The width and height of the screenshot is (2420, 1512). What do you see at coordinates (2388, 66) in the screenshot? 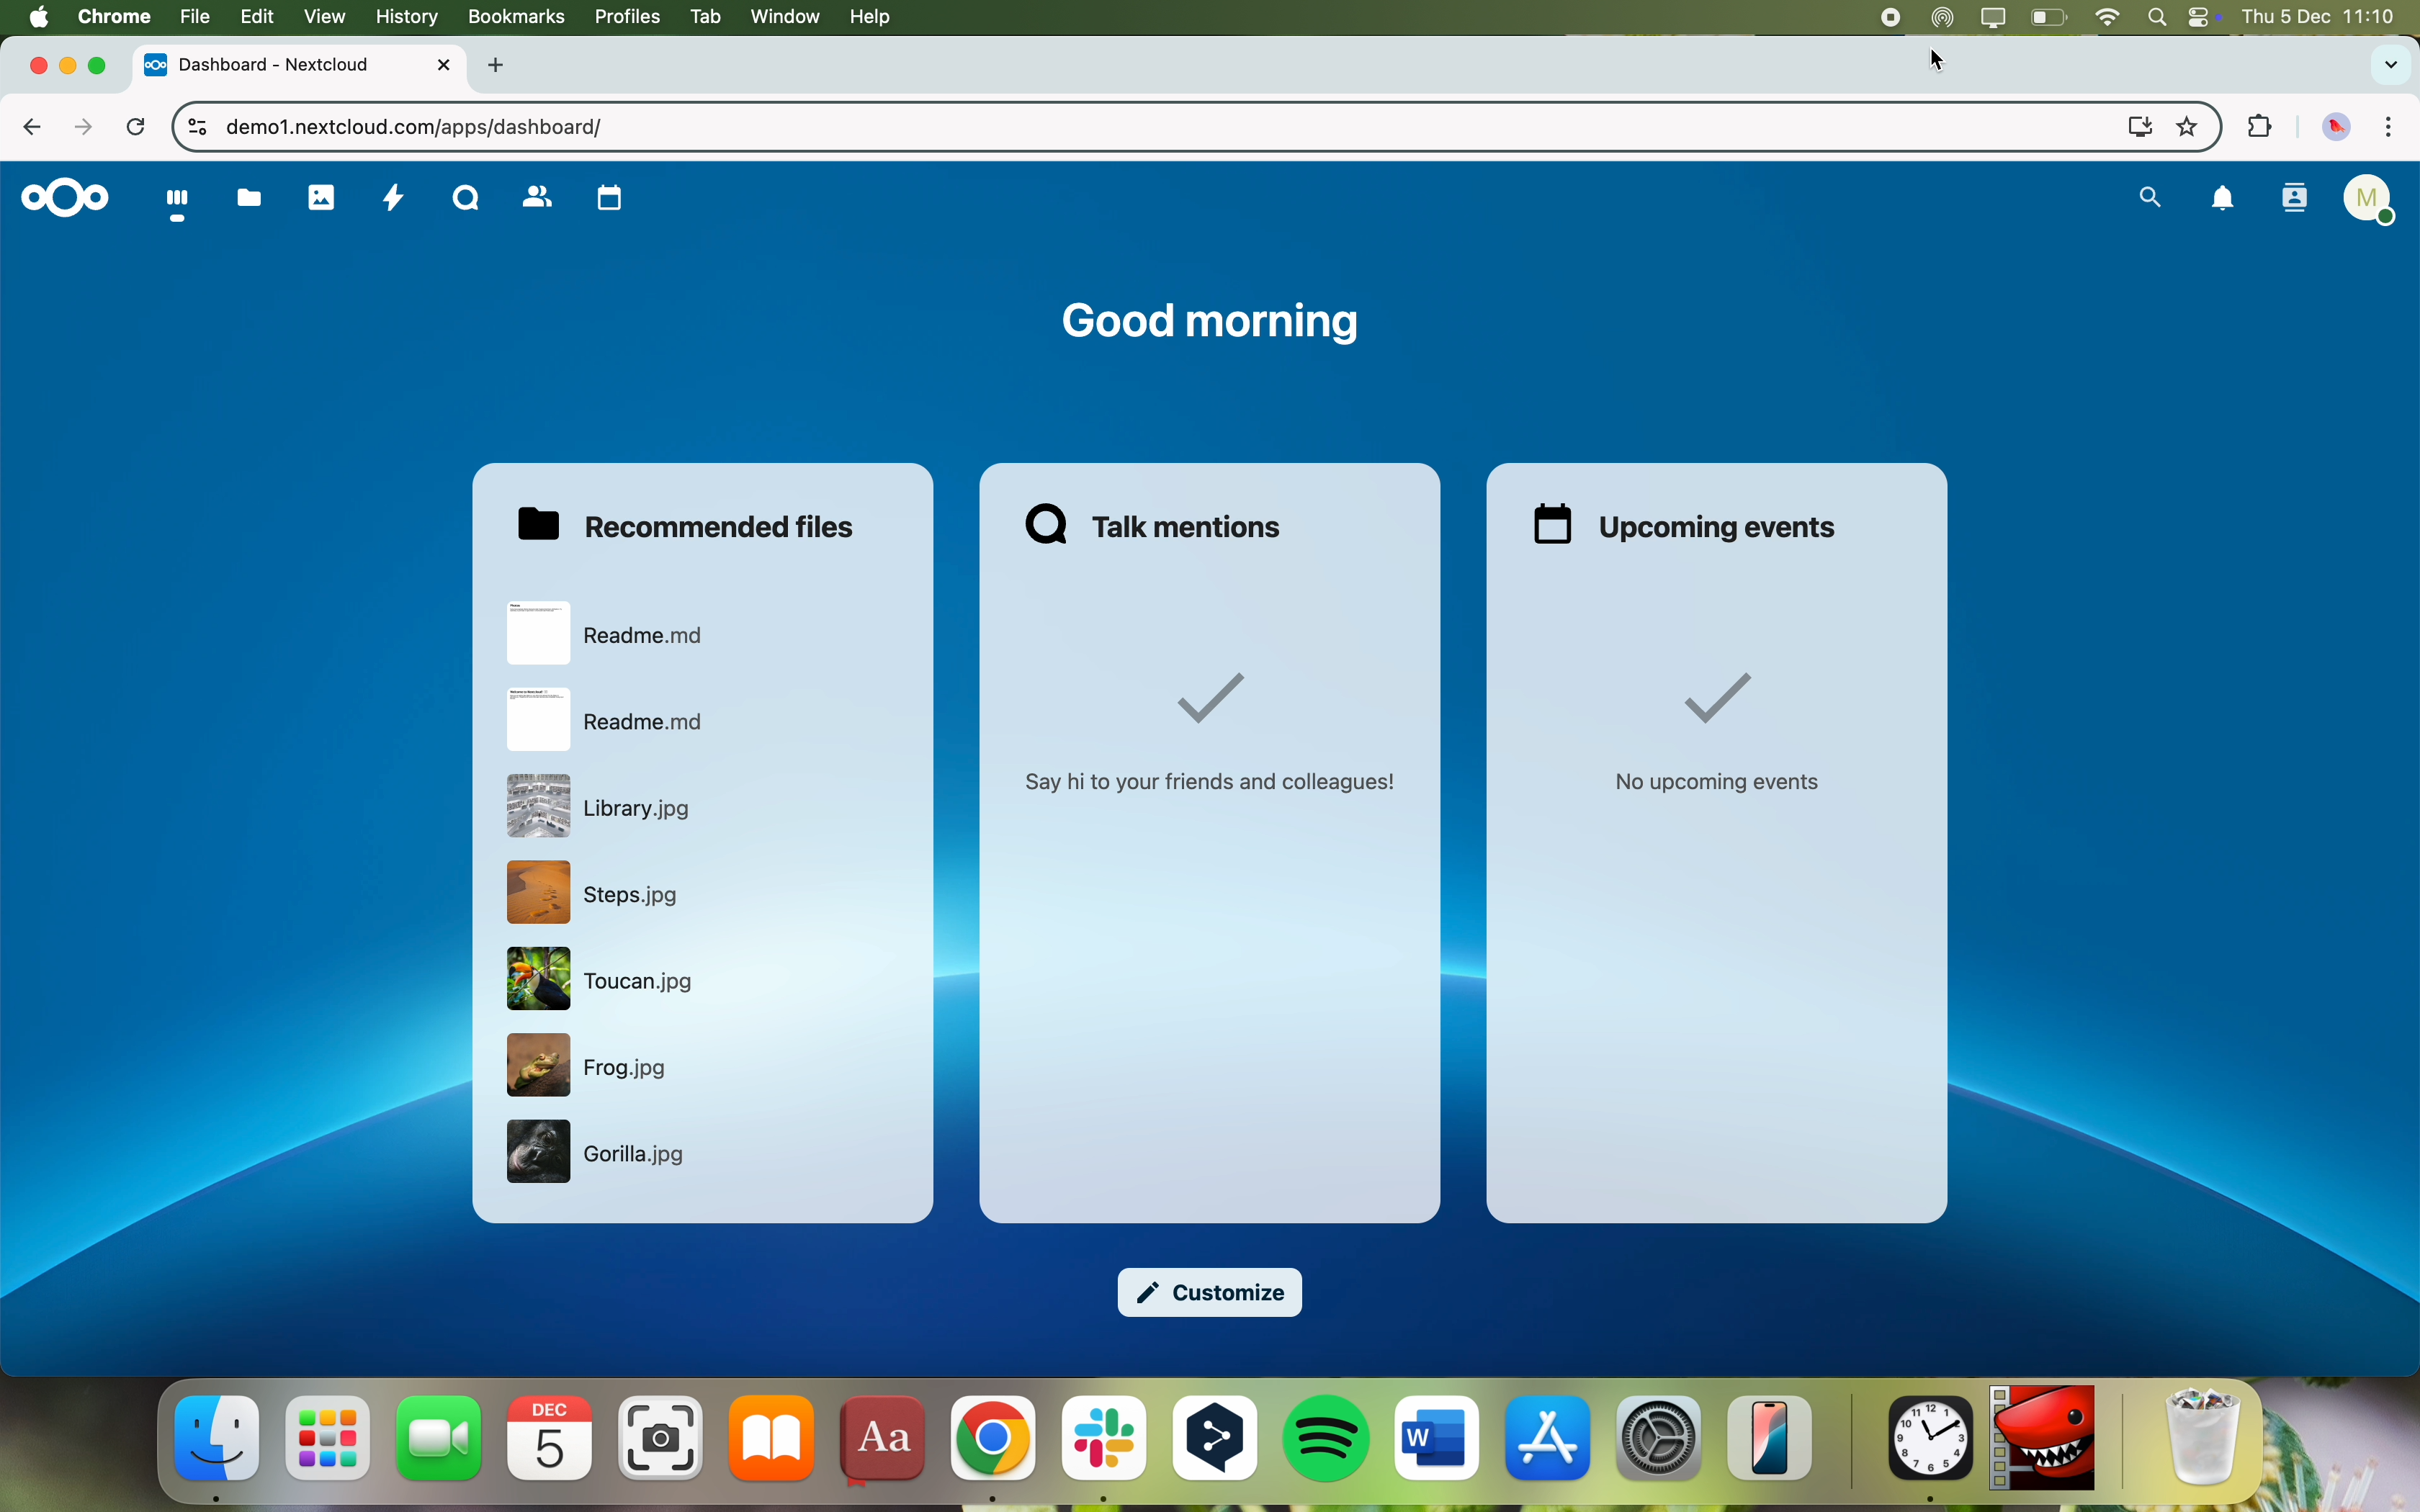
I see `search tabs` at bounding box center [2388, 66].